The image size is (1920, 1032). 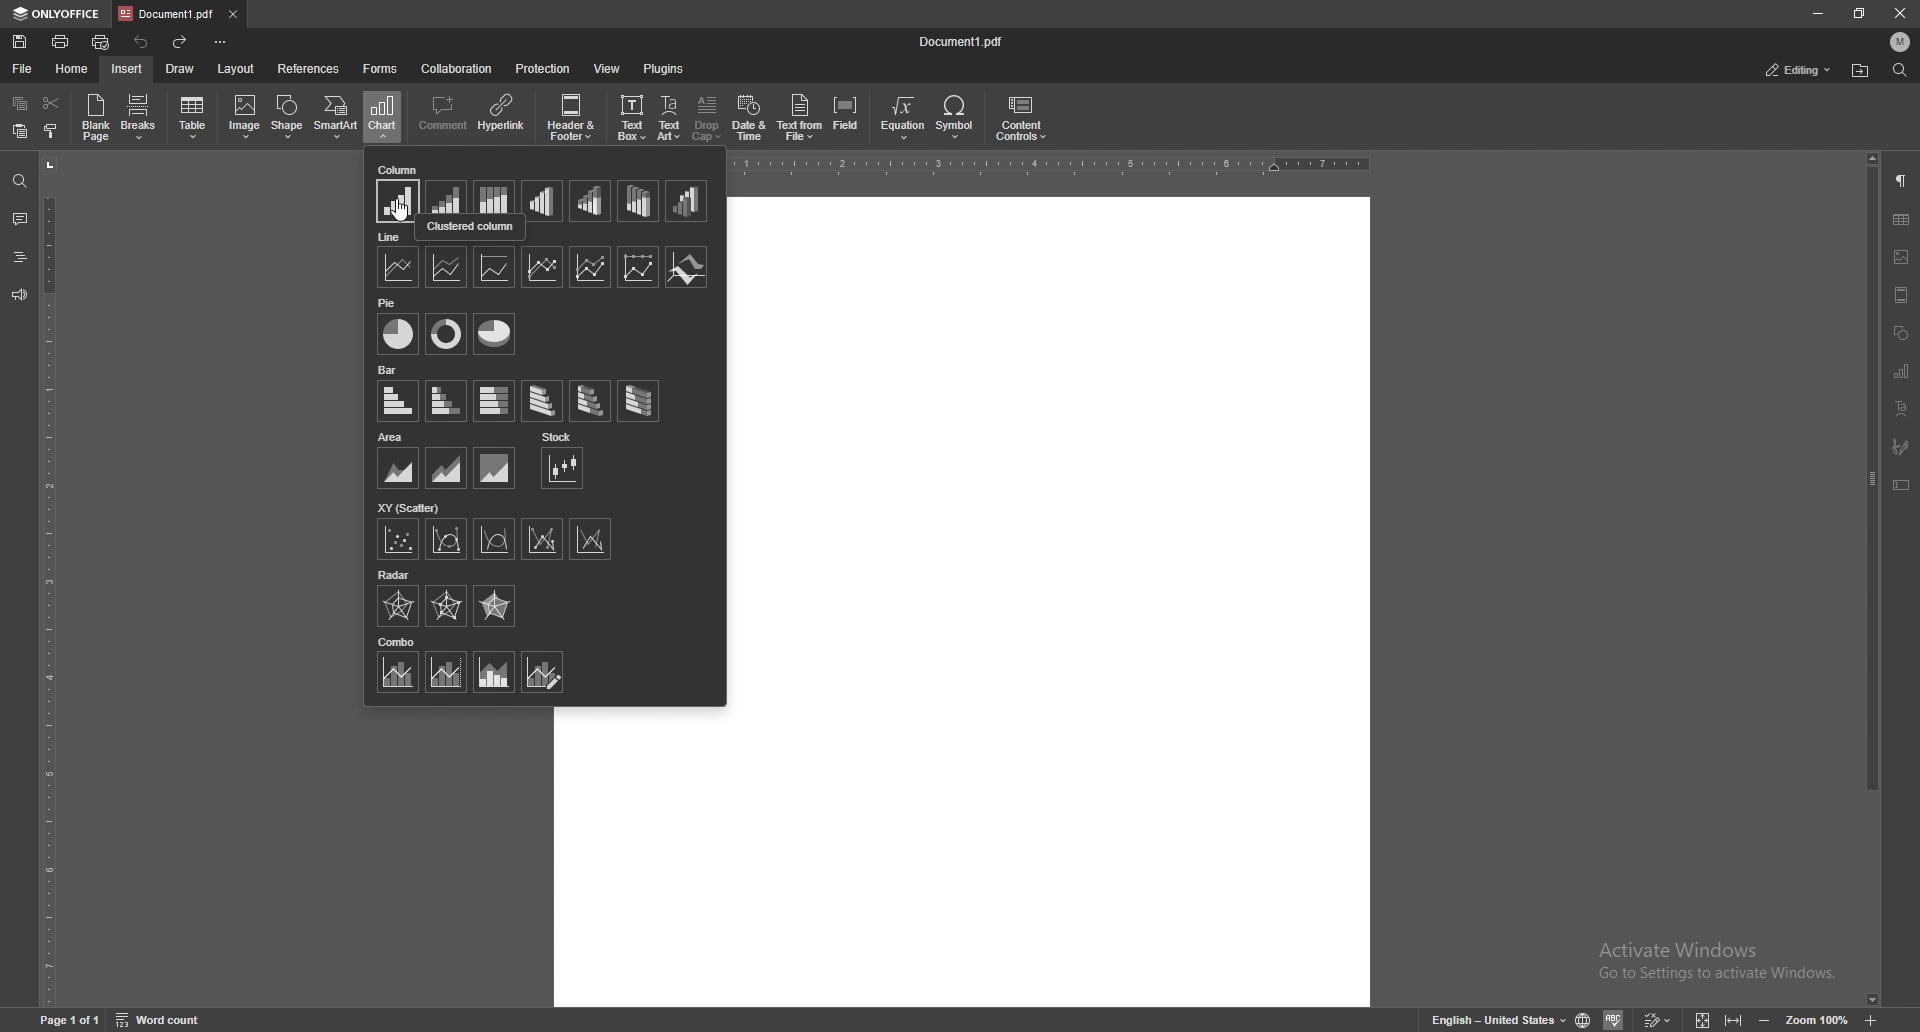 I want to click on 100% stacked area, so click(x=495, y=467).